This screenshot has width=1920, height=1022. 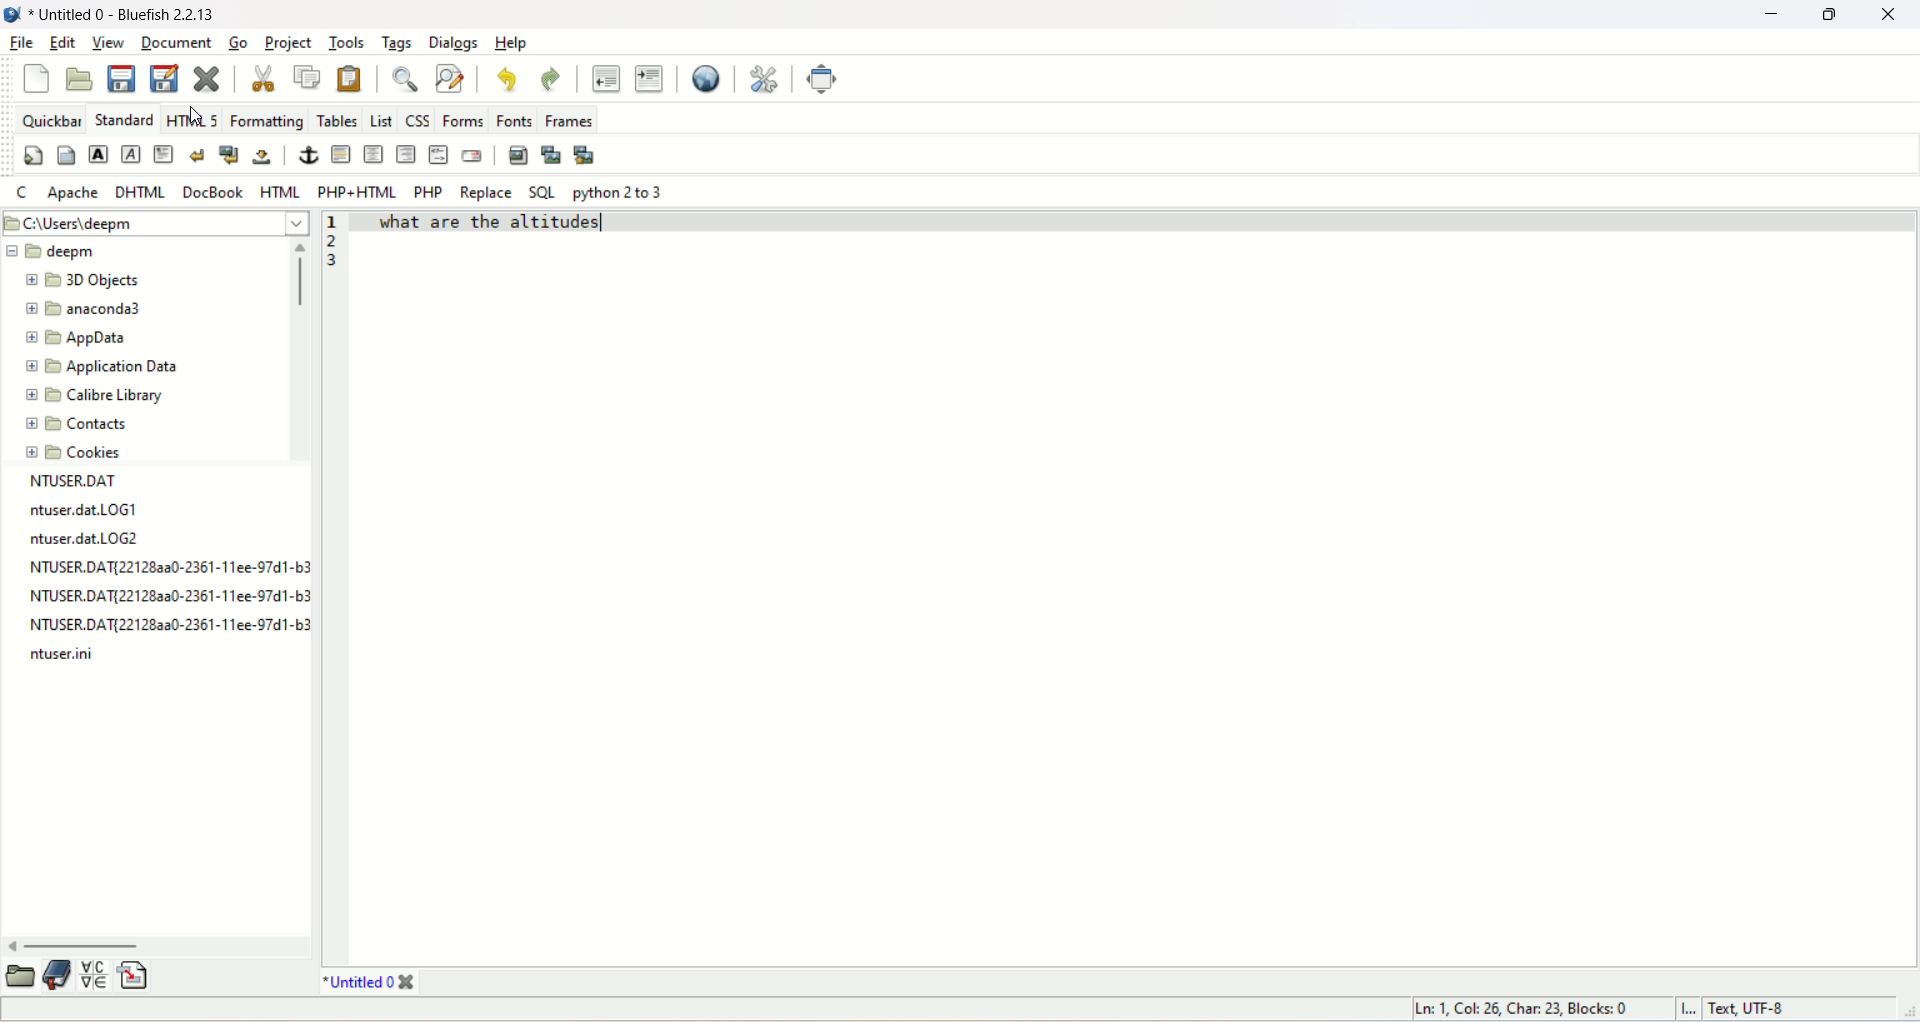 What do you see at coordinates (125, 119) in the screenshot?
I see `Standard` at bounding box center [125, 119].